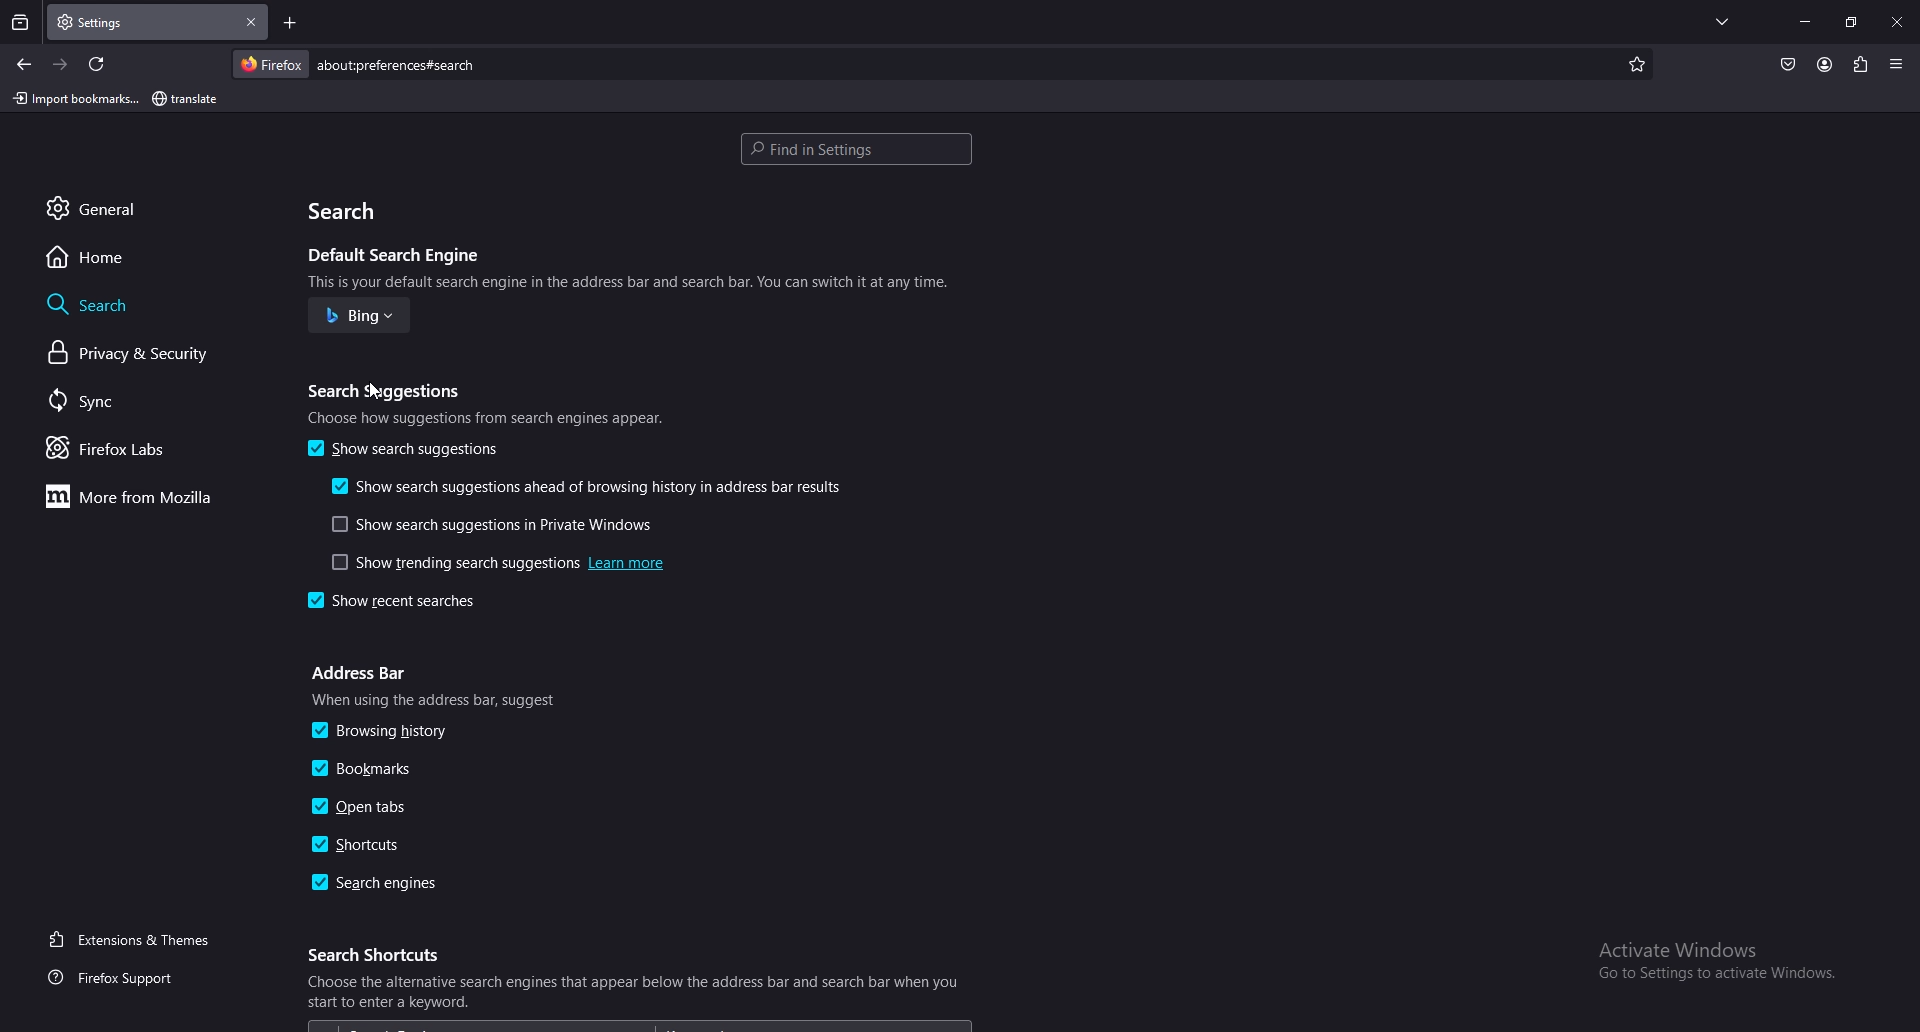  What do you see at coordinates (351, 211) in the screenshot?
I see `search` at bounding box center [351, 211].